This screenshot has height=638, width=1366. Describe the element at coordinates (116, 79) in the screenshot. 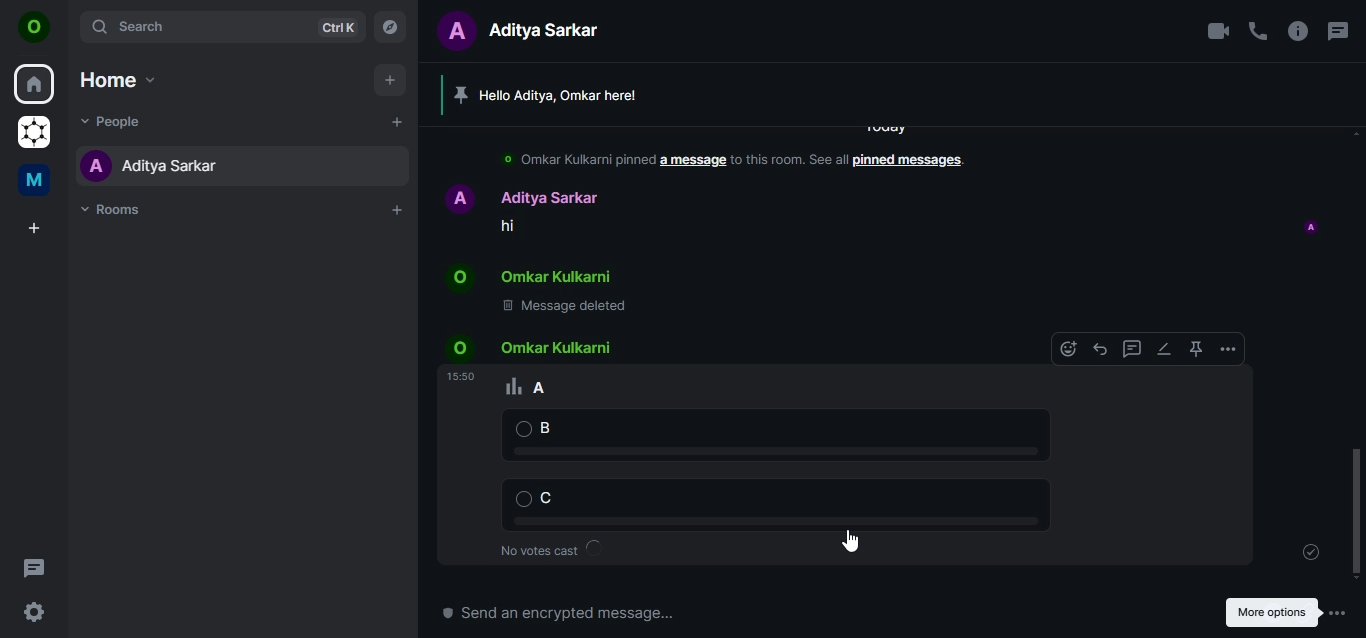

I see `home` at that location.